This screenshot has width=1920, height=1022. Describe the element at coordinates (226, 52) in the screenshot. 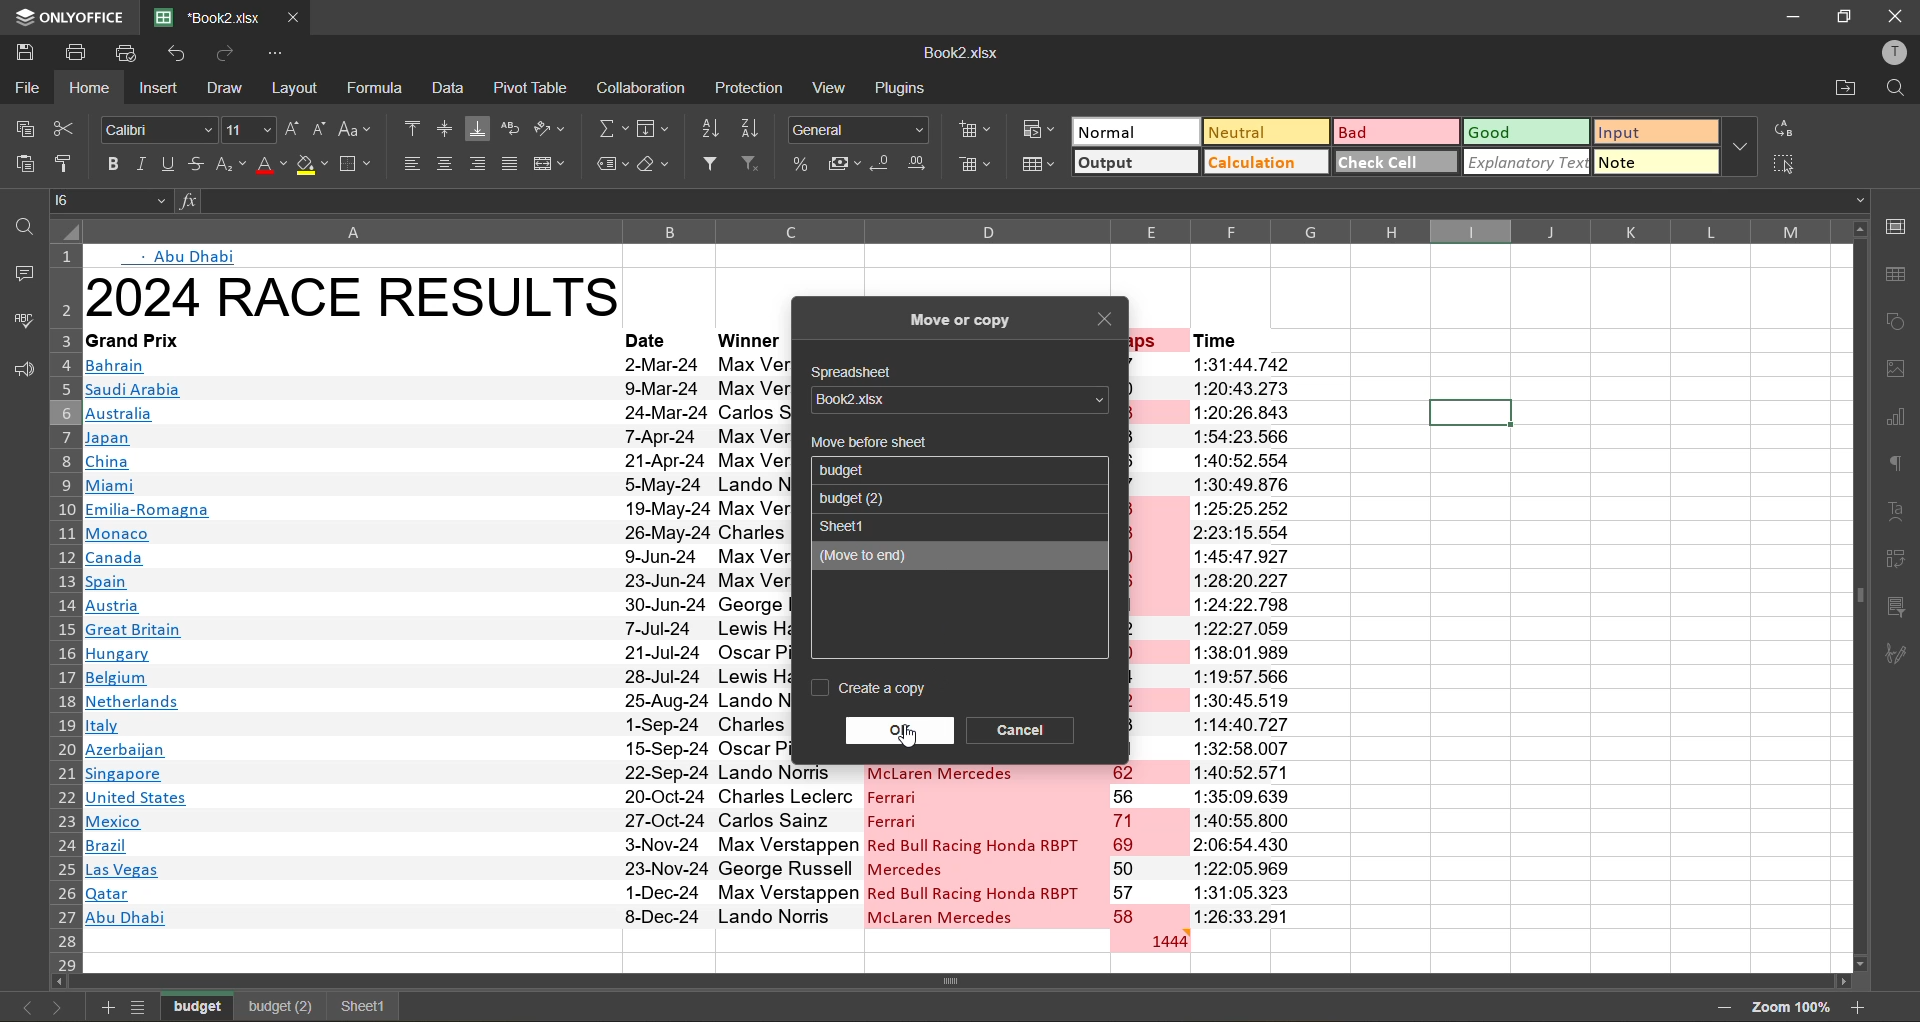

I see `redo` at that location.